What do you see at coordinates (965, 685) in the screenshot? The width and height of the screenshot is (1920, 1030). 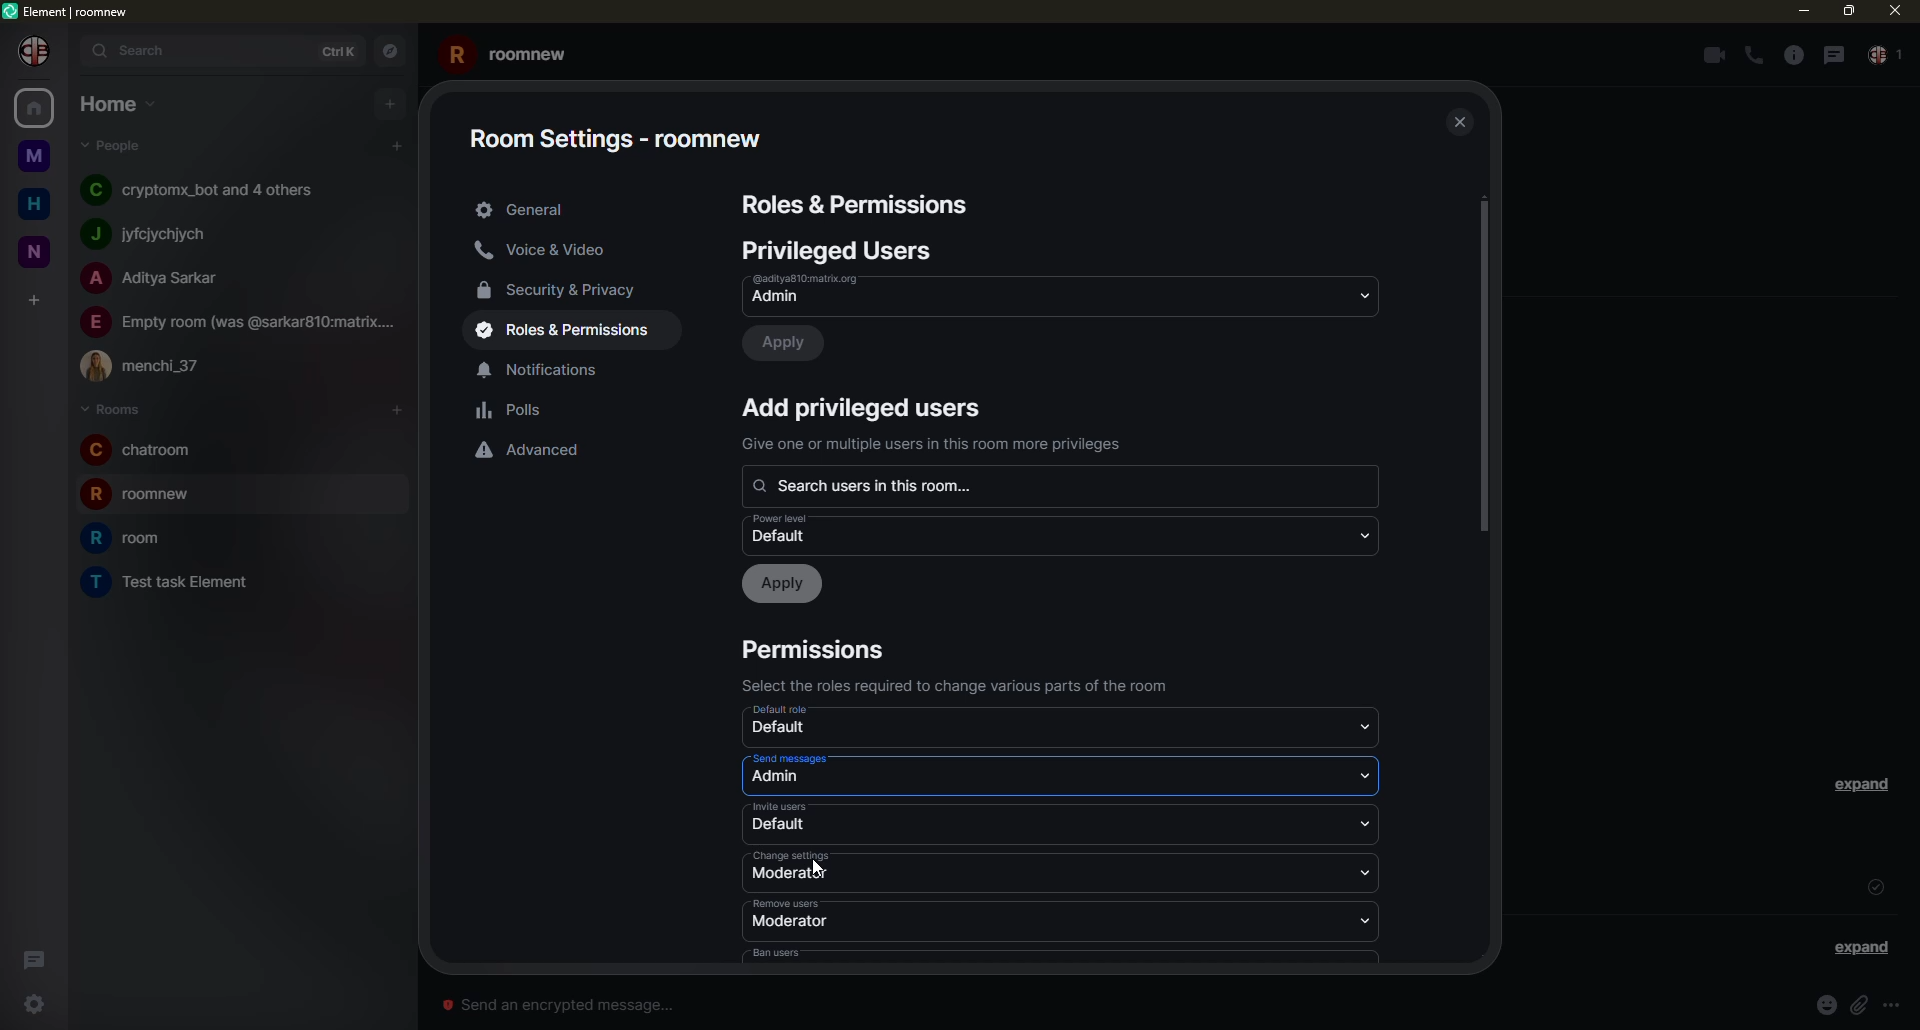 I see `select the roles required` at bounding box center [965, 685].